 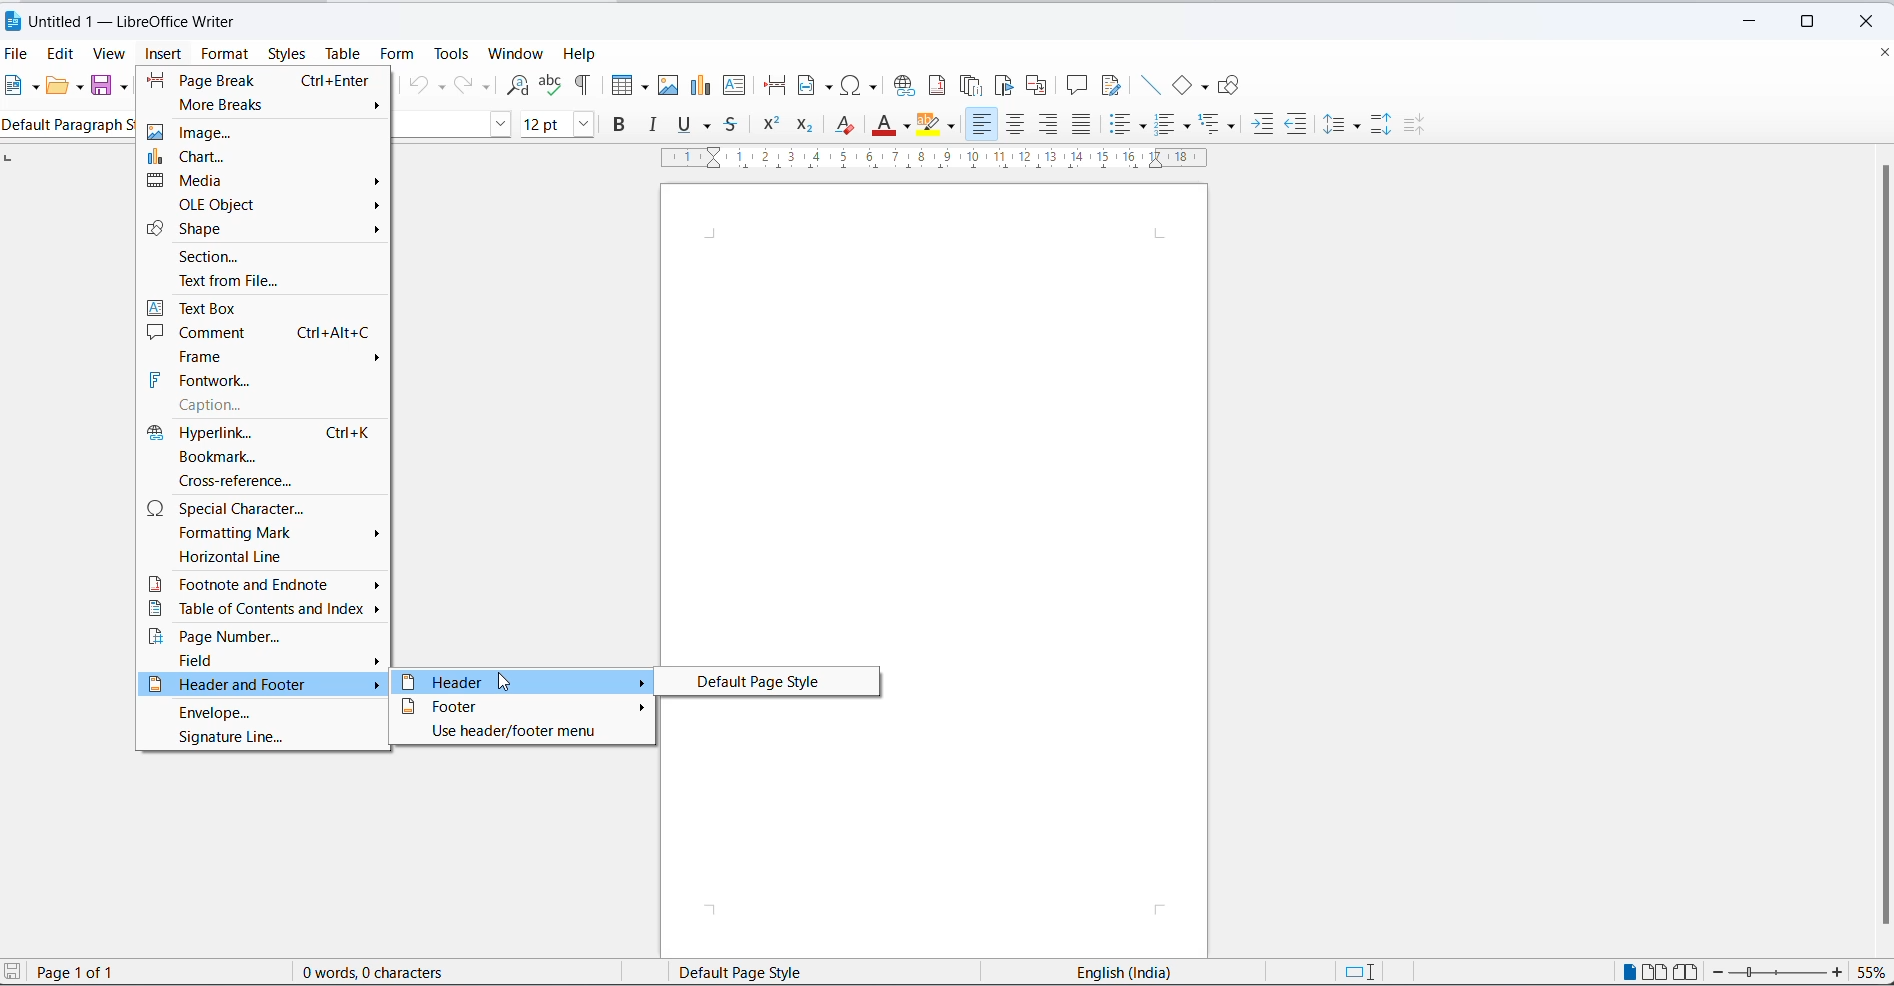 I want to click on page style, so click(x=764, y=971).